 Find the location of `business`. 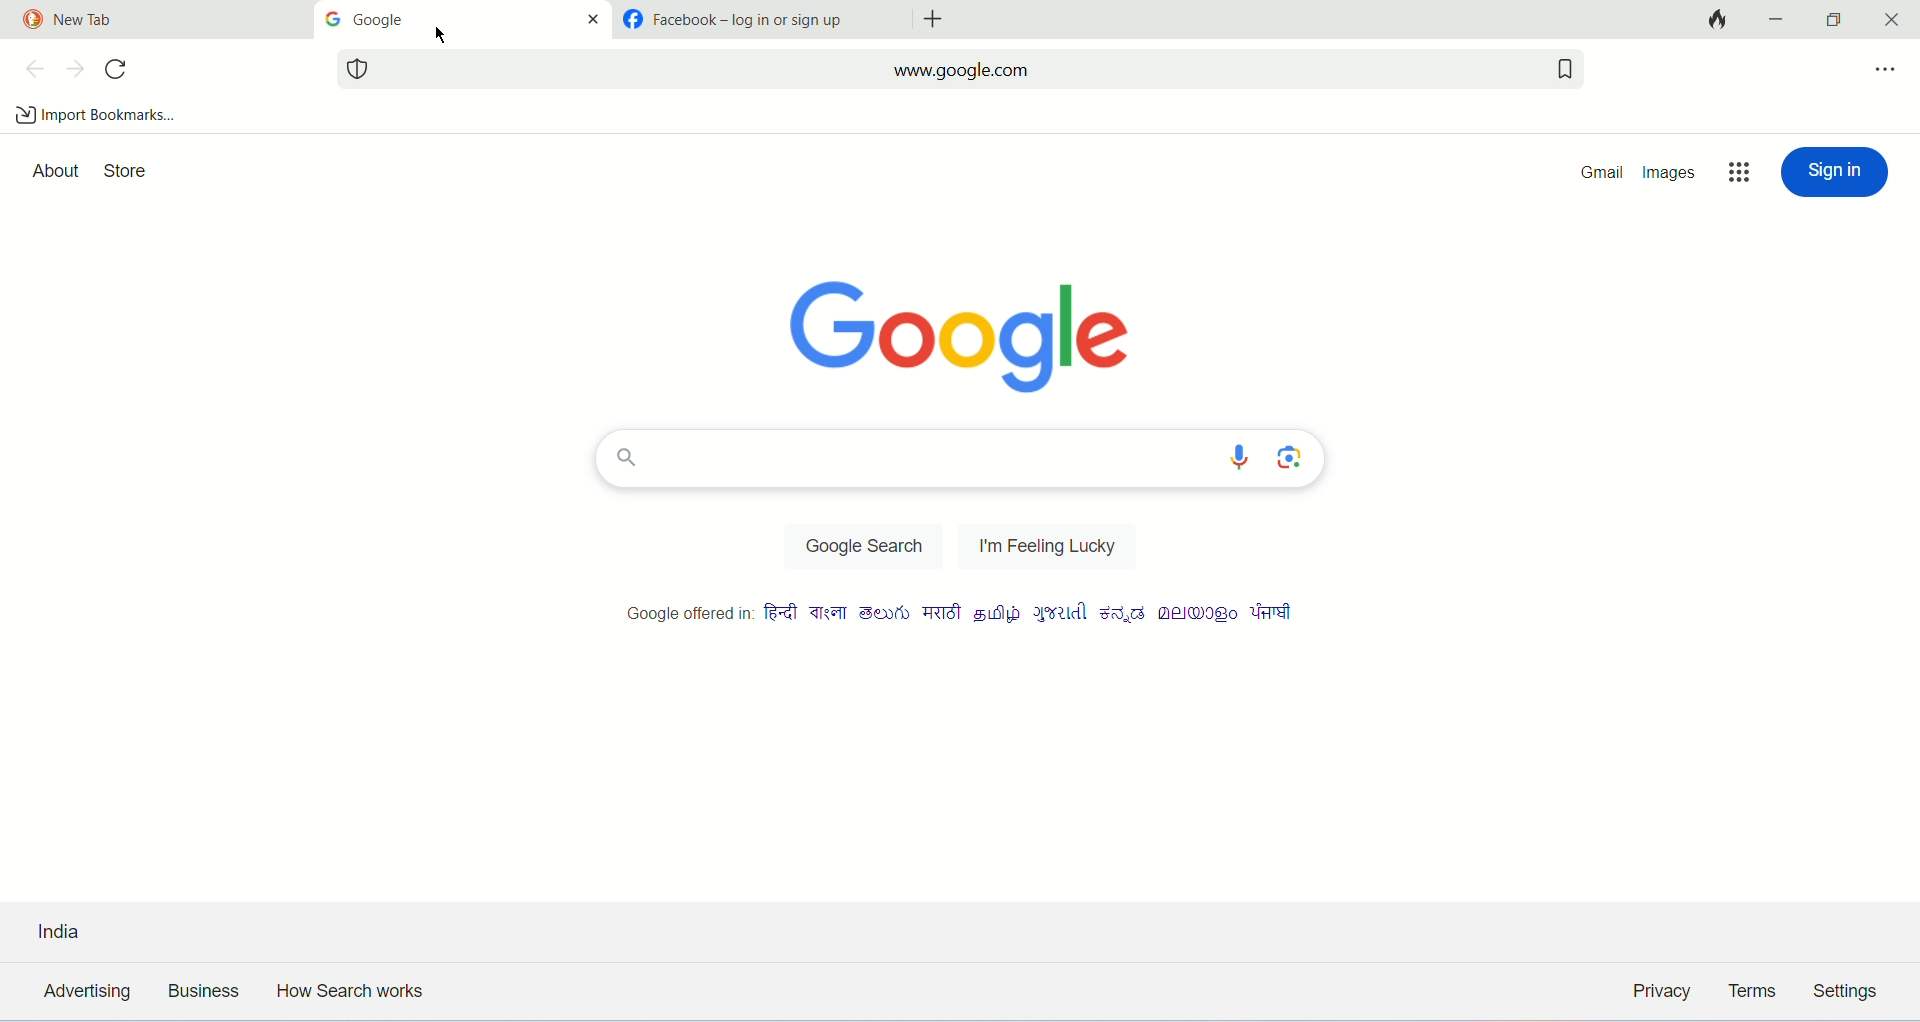

business is located at coordinates (200, 991).